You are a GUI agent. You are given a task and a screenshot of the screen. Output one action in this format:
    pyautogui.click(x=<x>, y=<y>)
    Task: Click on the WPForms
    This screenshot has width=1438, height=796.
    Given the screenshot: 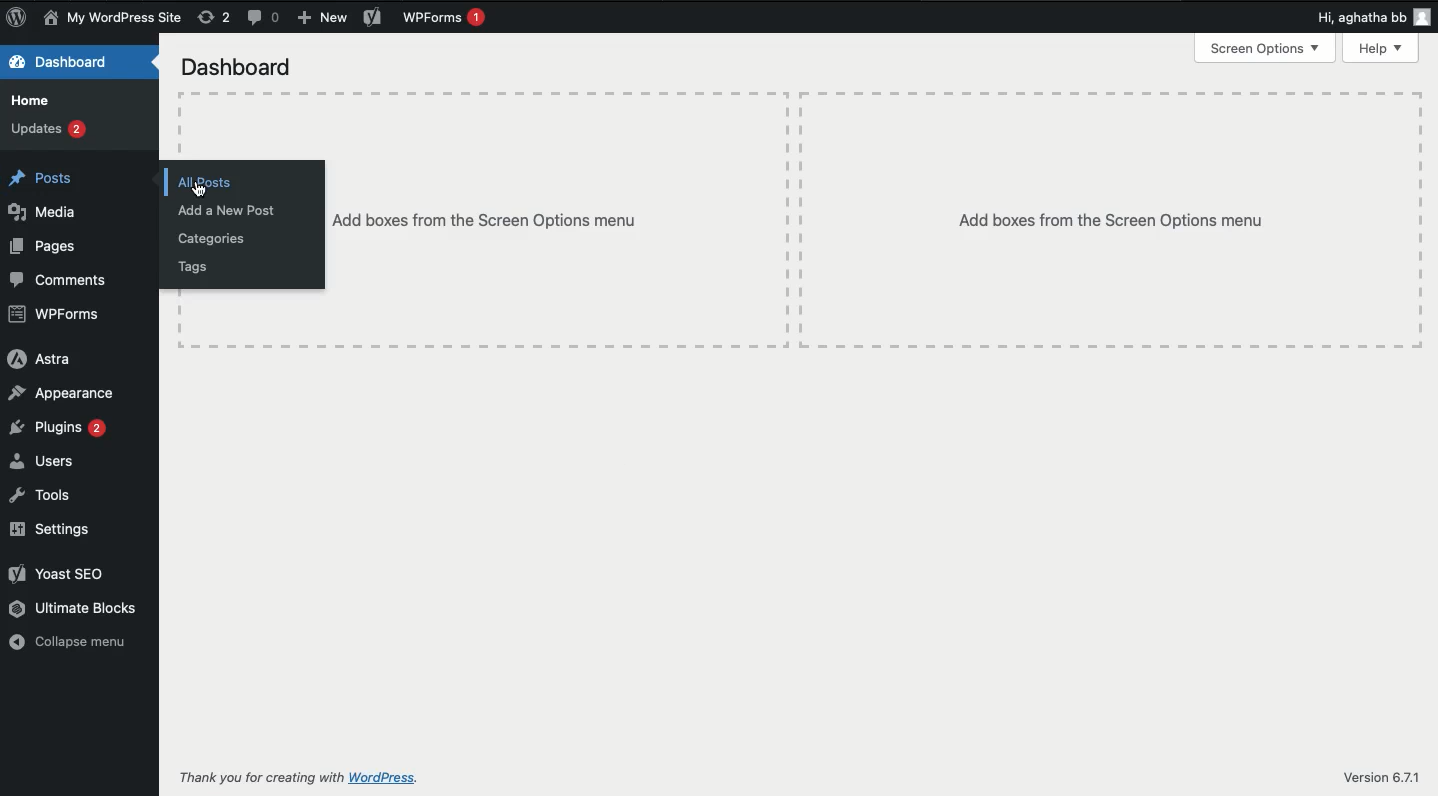 What is the action you would take?
    pyautogui.click(x=57, y=315)
    